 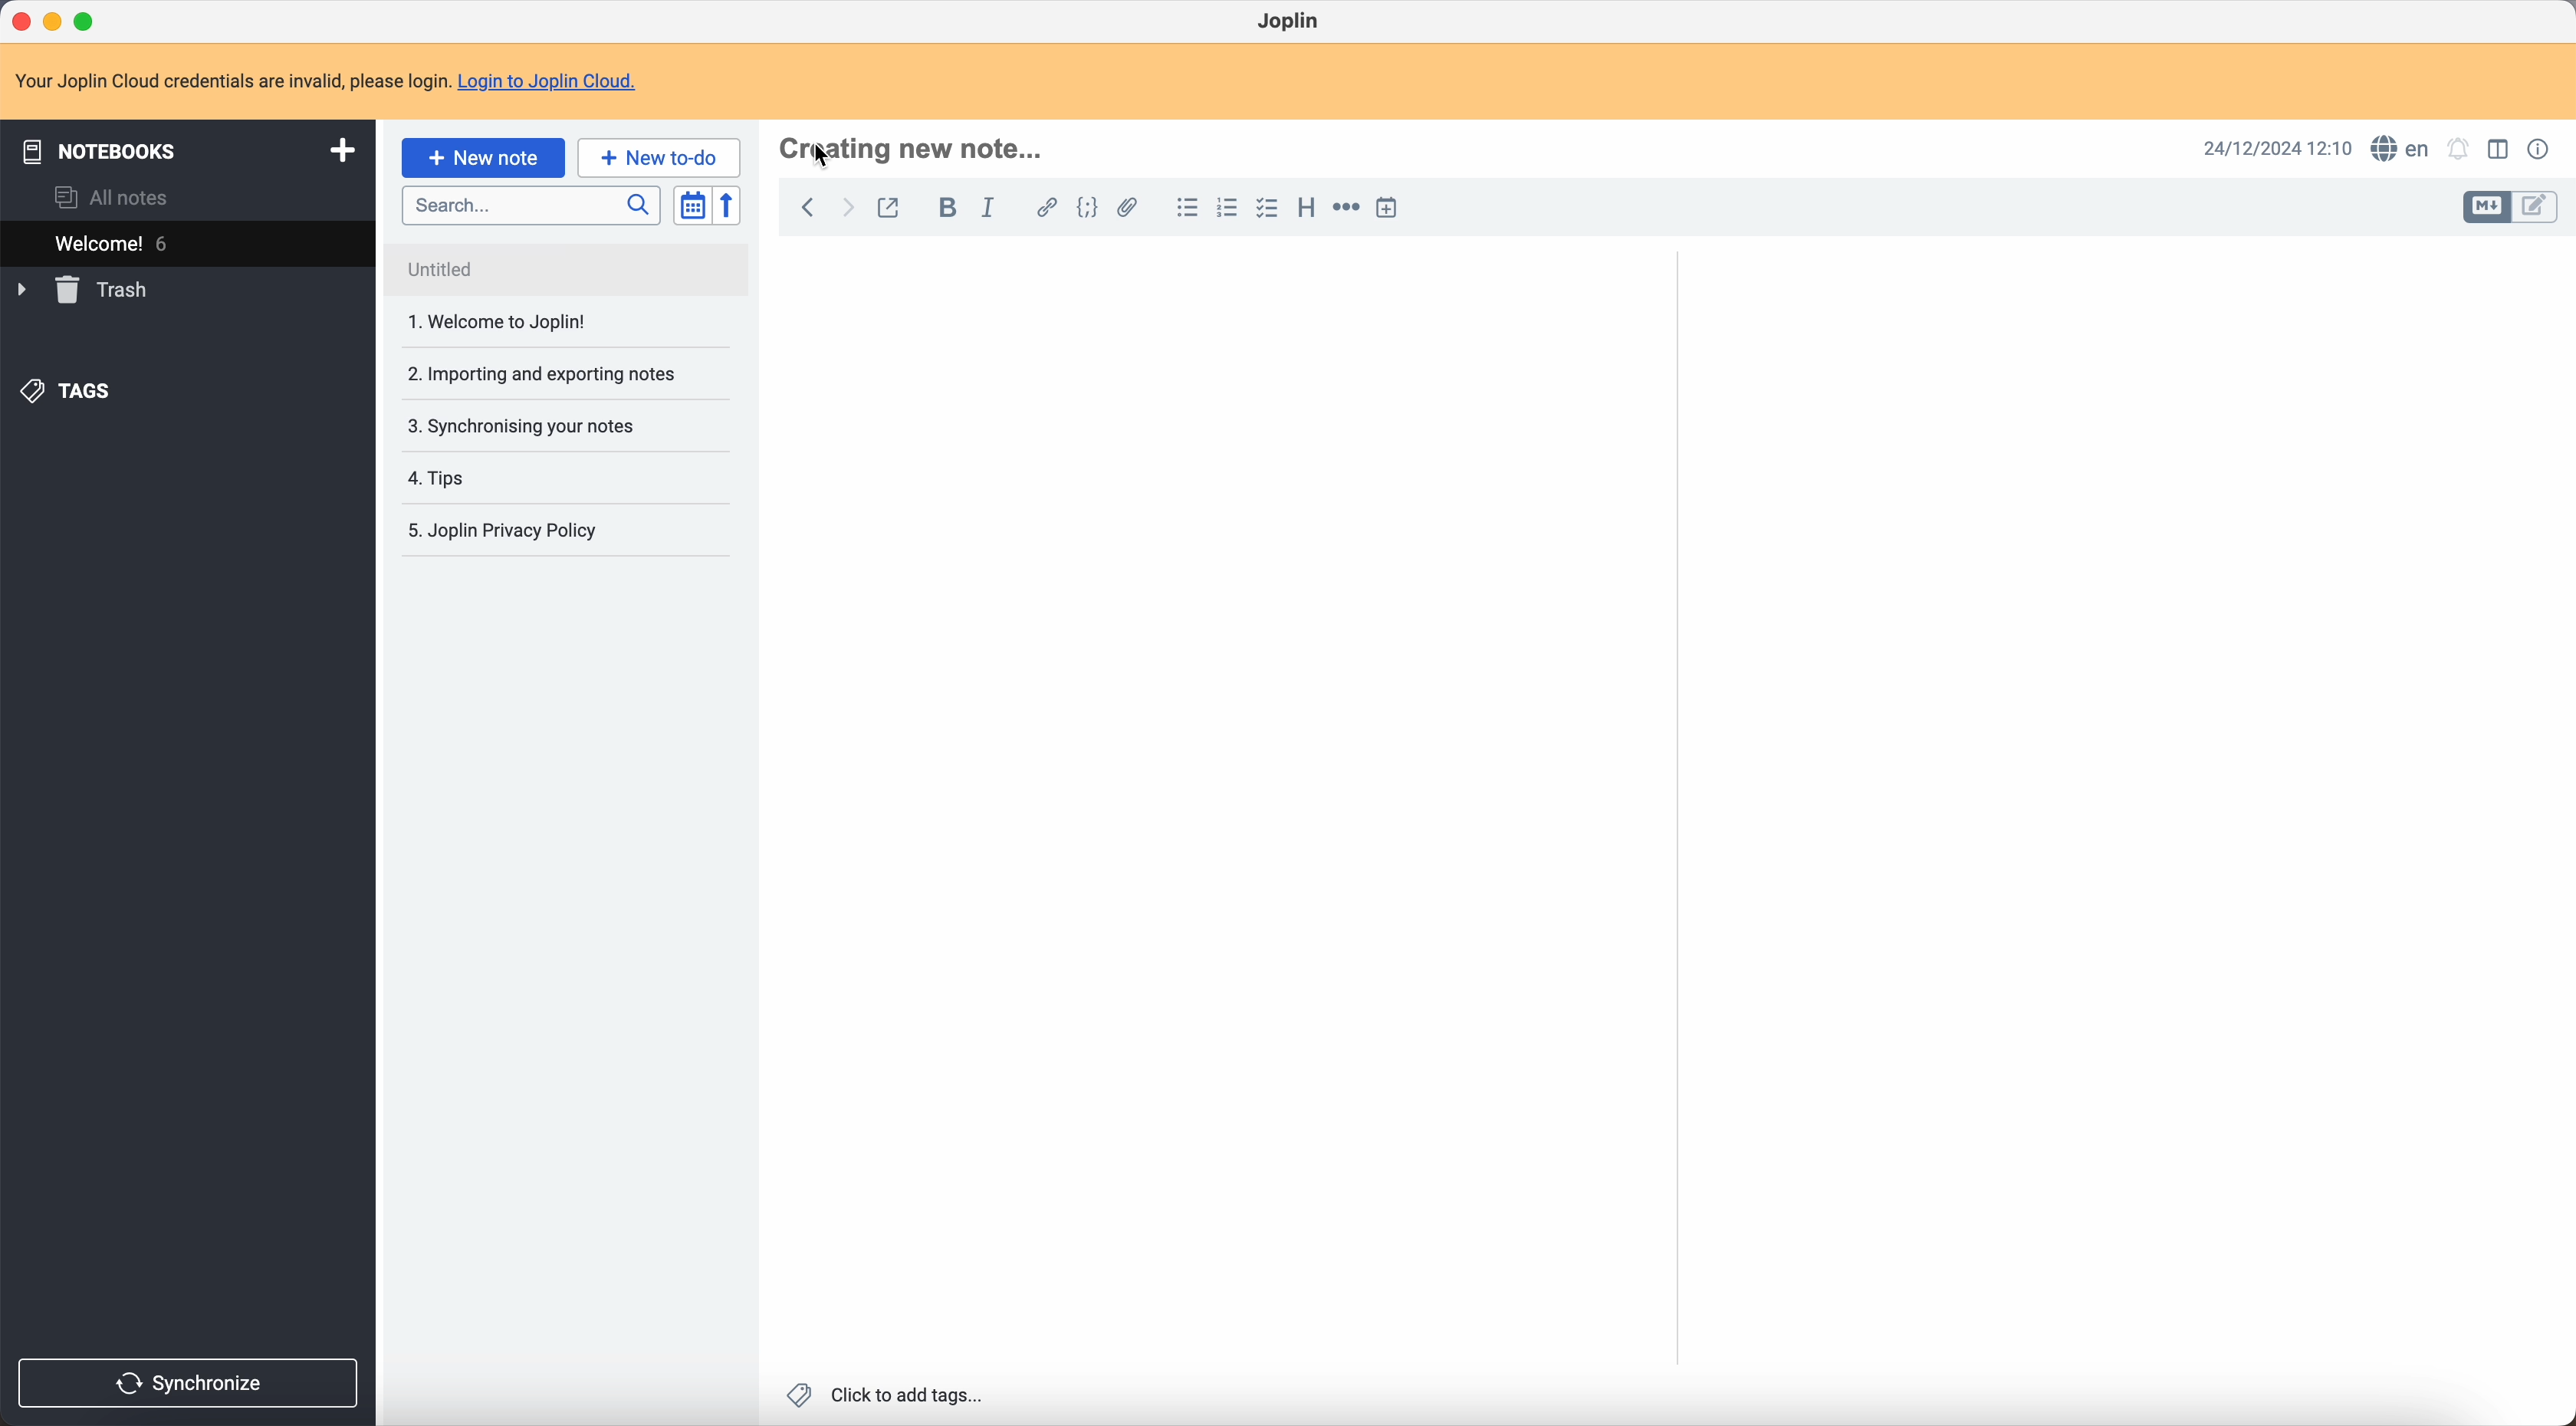 I want to click on synchronising your notes, so click(x=554, y=425).